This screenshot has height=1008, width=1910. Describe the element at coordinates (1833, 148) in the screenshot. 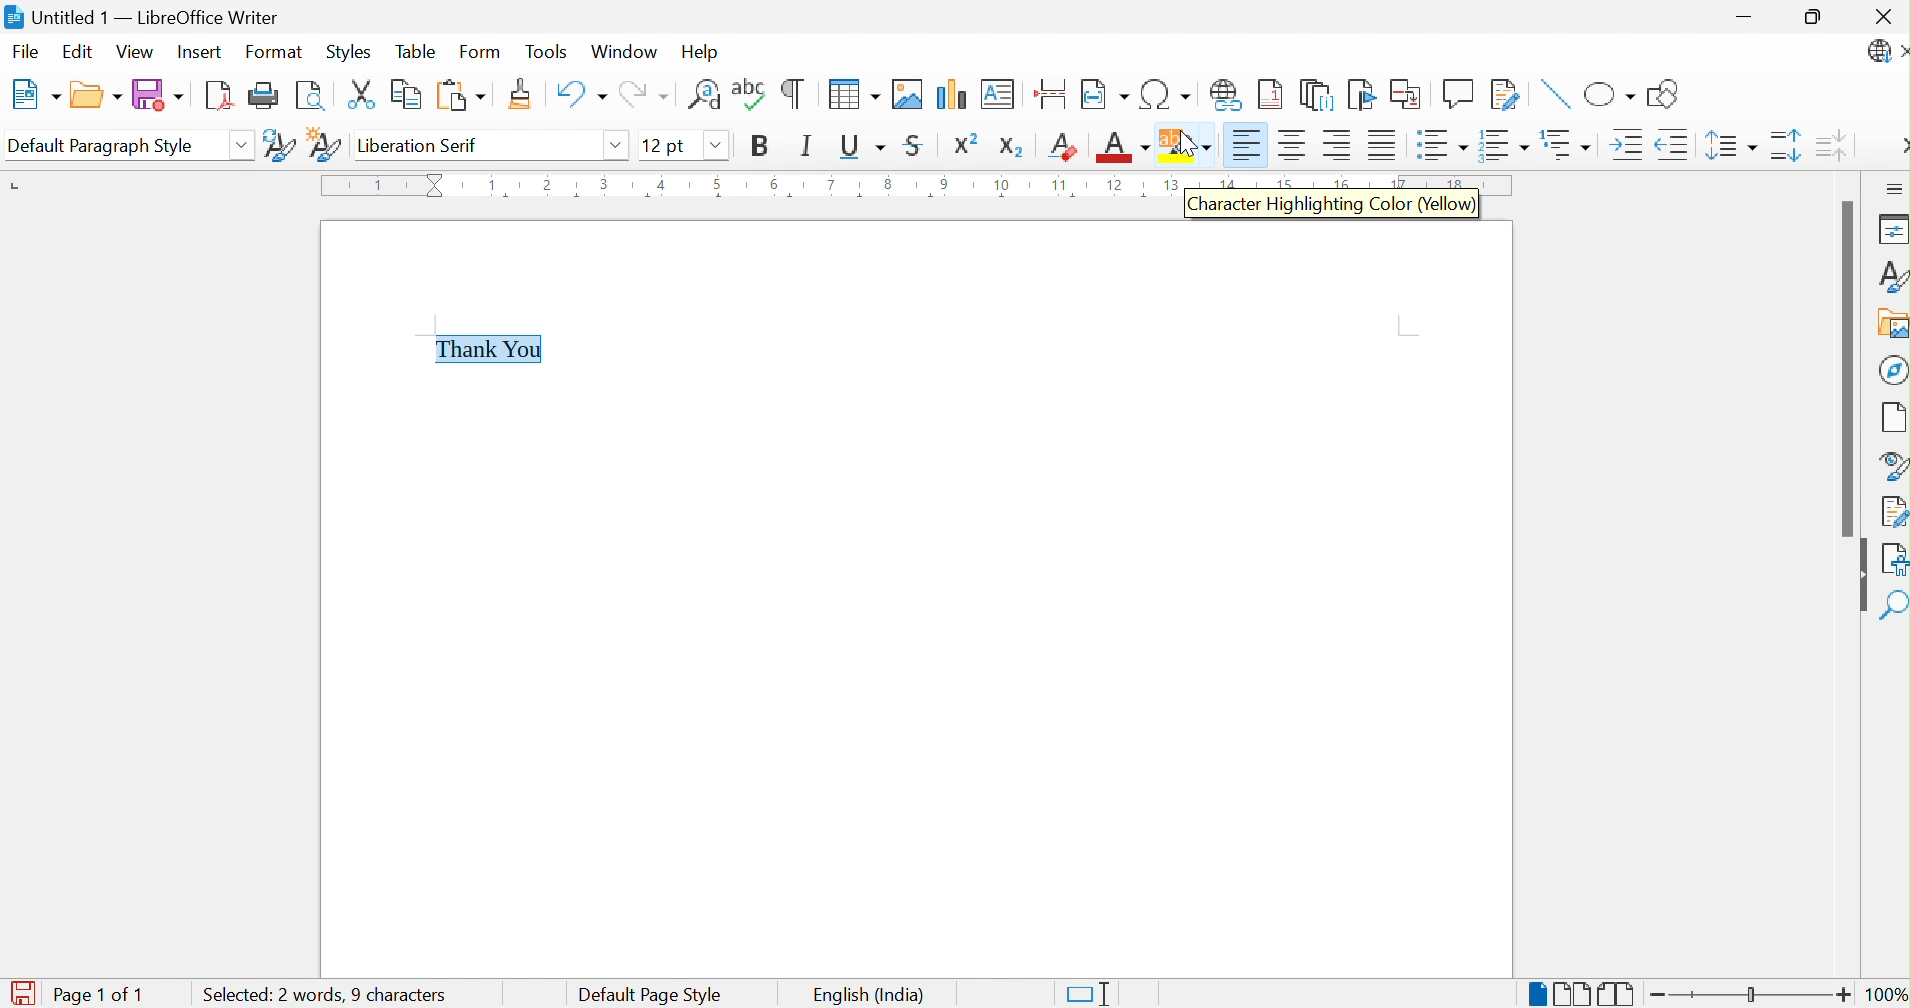

I see `Decrease Paragraph Spacing` at that location.